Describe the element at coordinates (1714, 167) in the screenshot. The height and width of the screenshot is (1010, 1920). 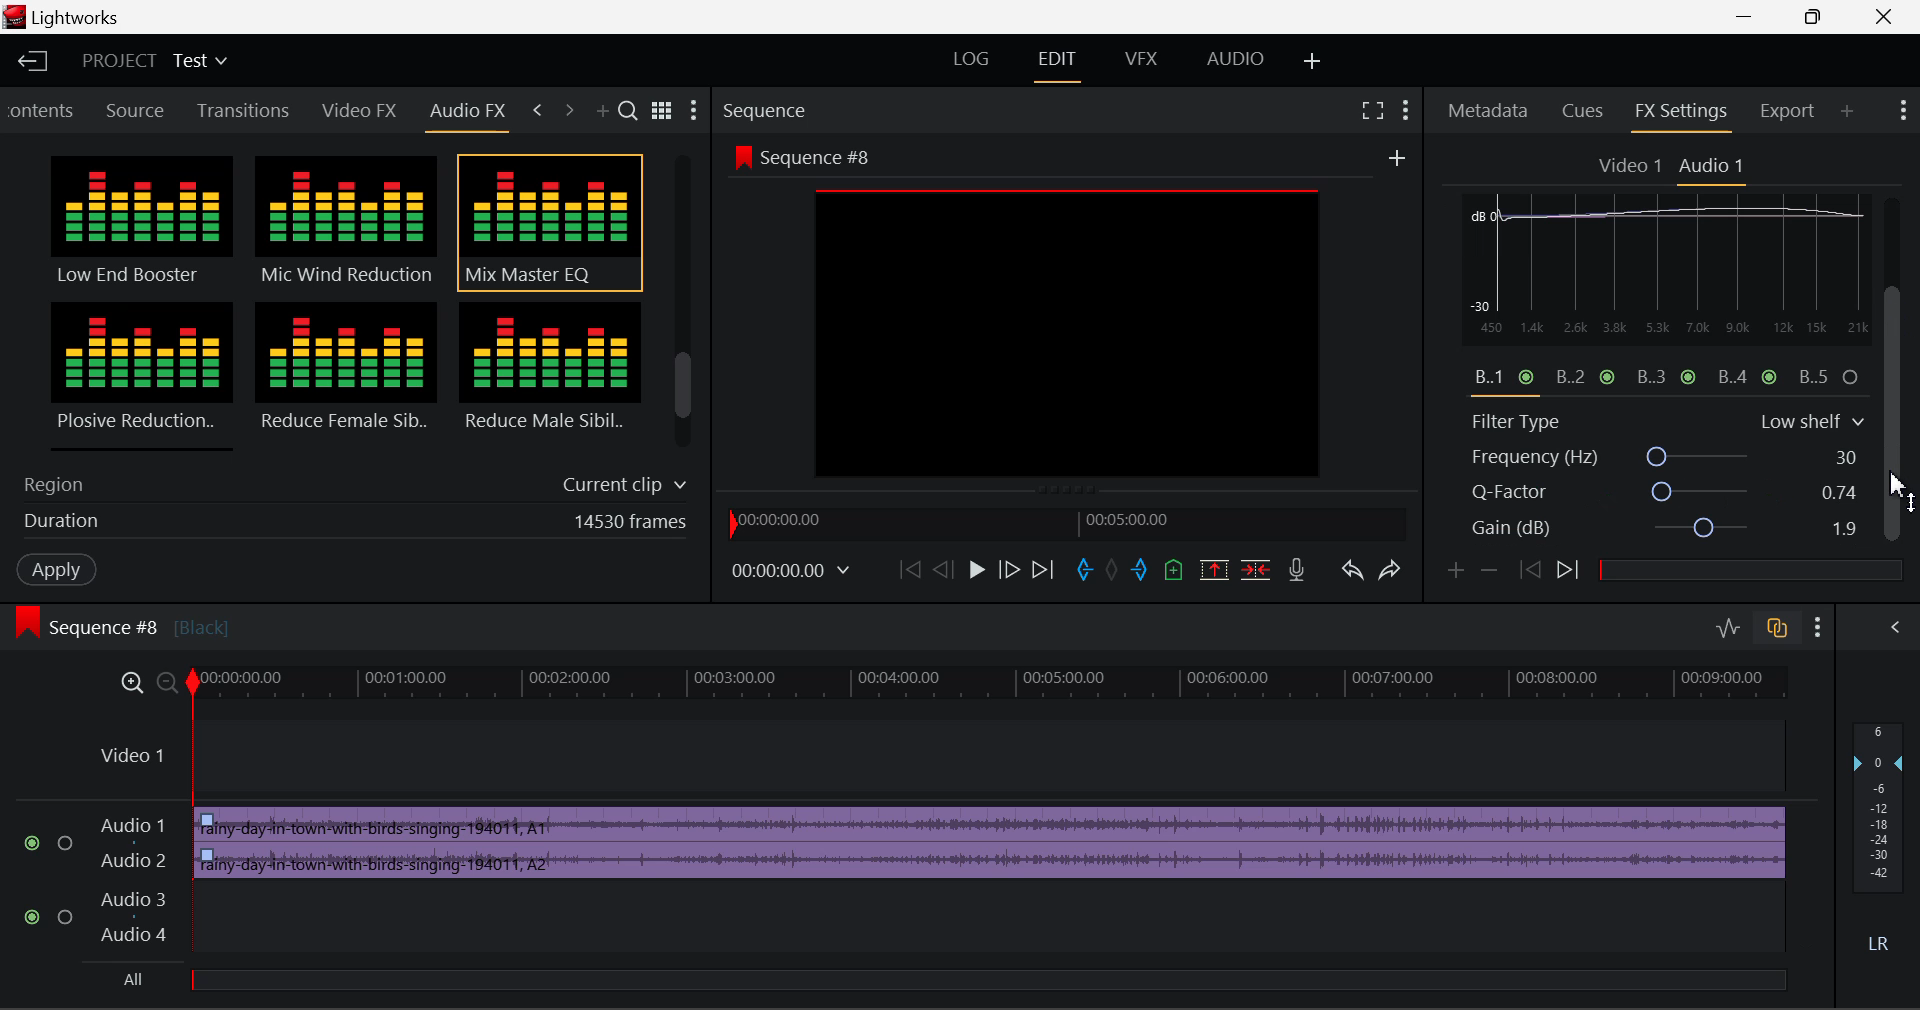
I see `Audio 1 Settings` at that location.